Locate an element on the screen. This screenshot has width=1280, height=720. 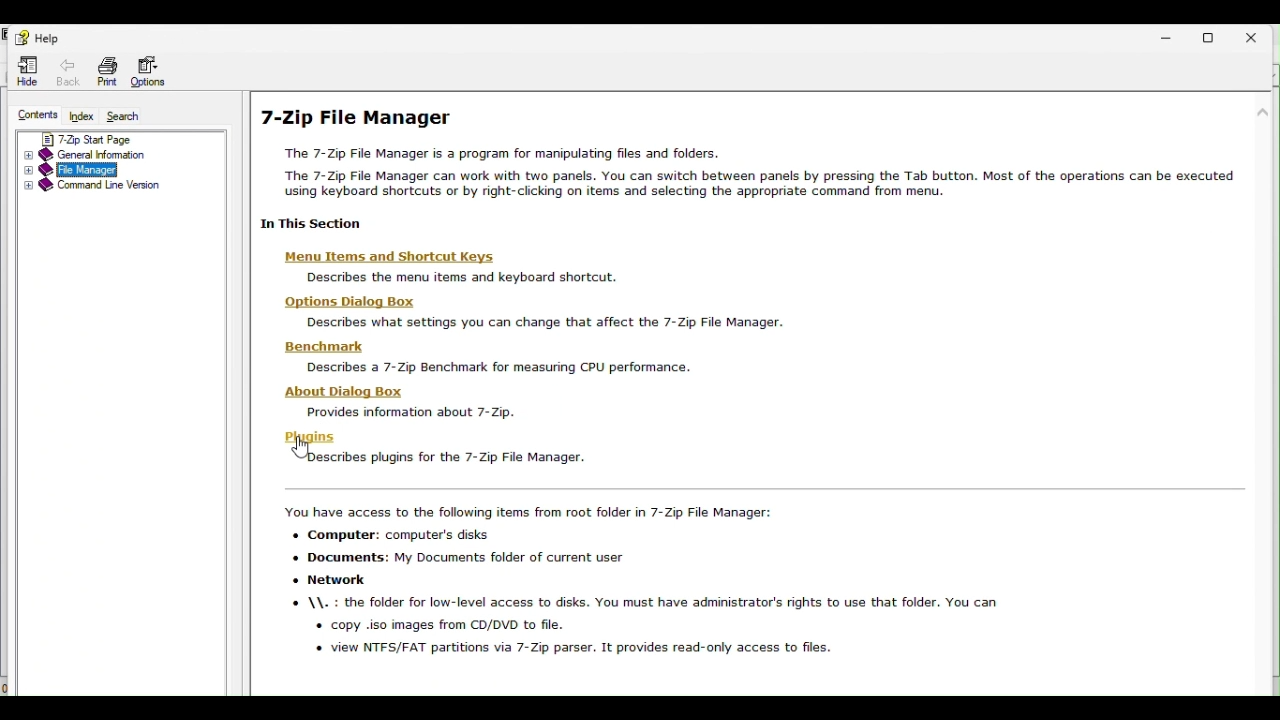
Command line version is located at coordinates (117, 186).